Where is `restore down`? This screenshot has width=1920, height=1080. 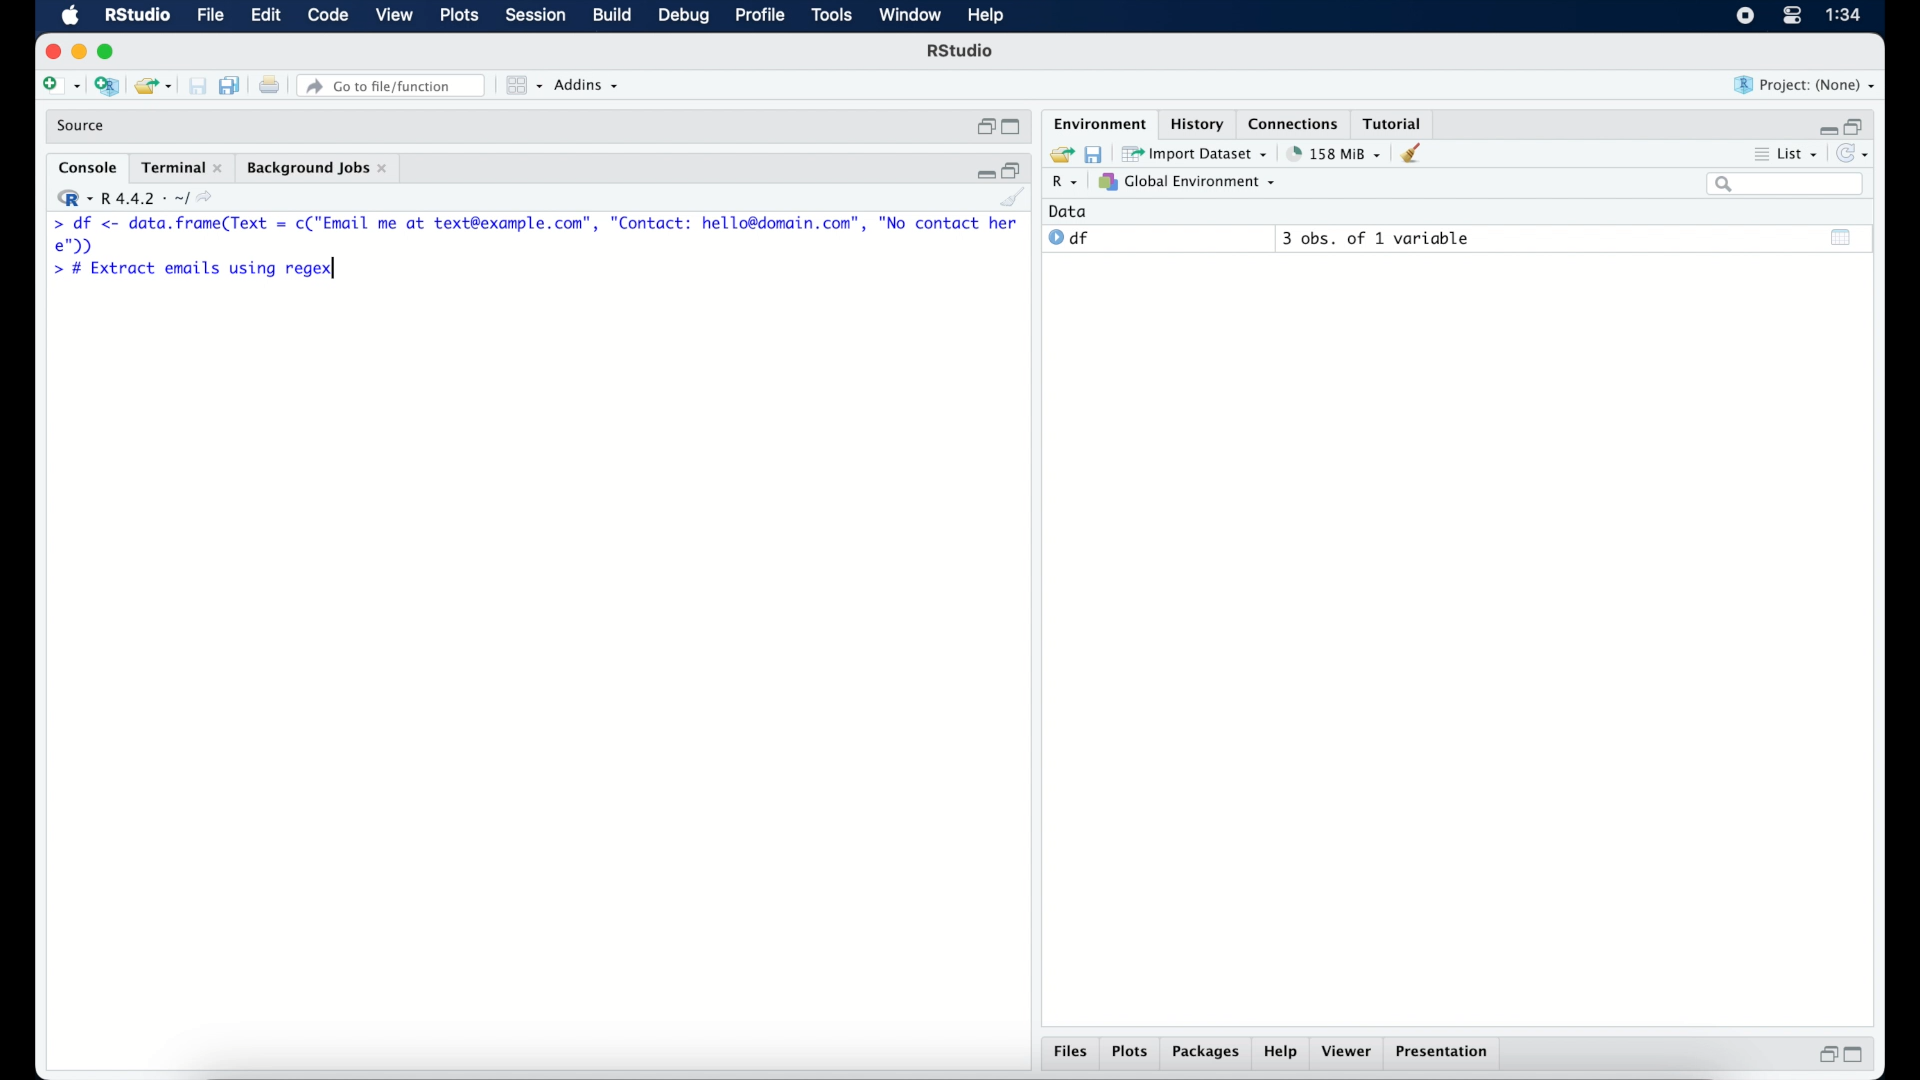 restore down is located at coordinates (1862, 126).